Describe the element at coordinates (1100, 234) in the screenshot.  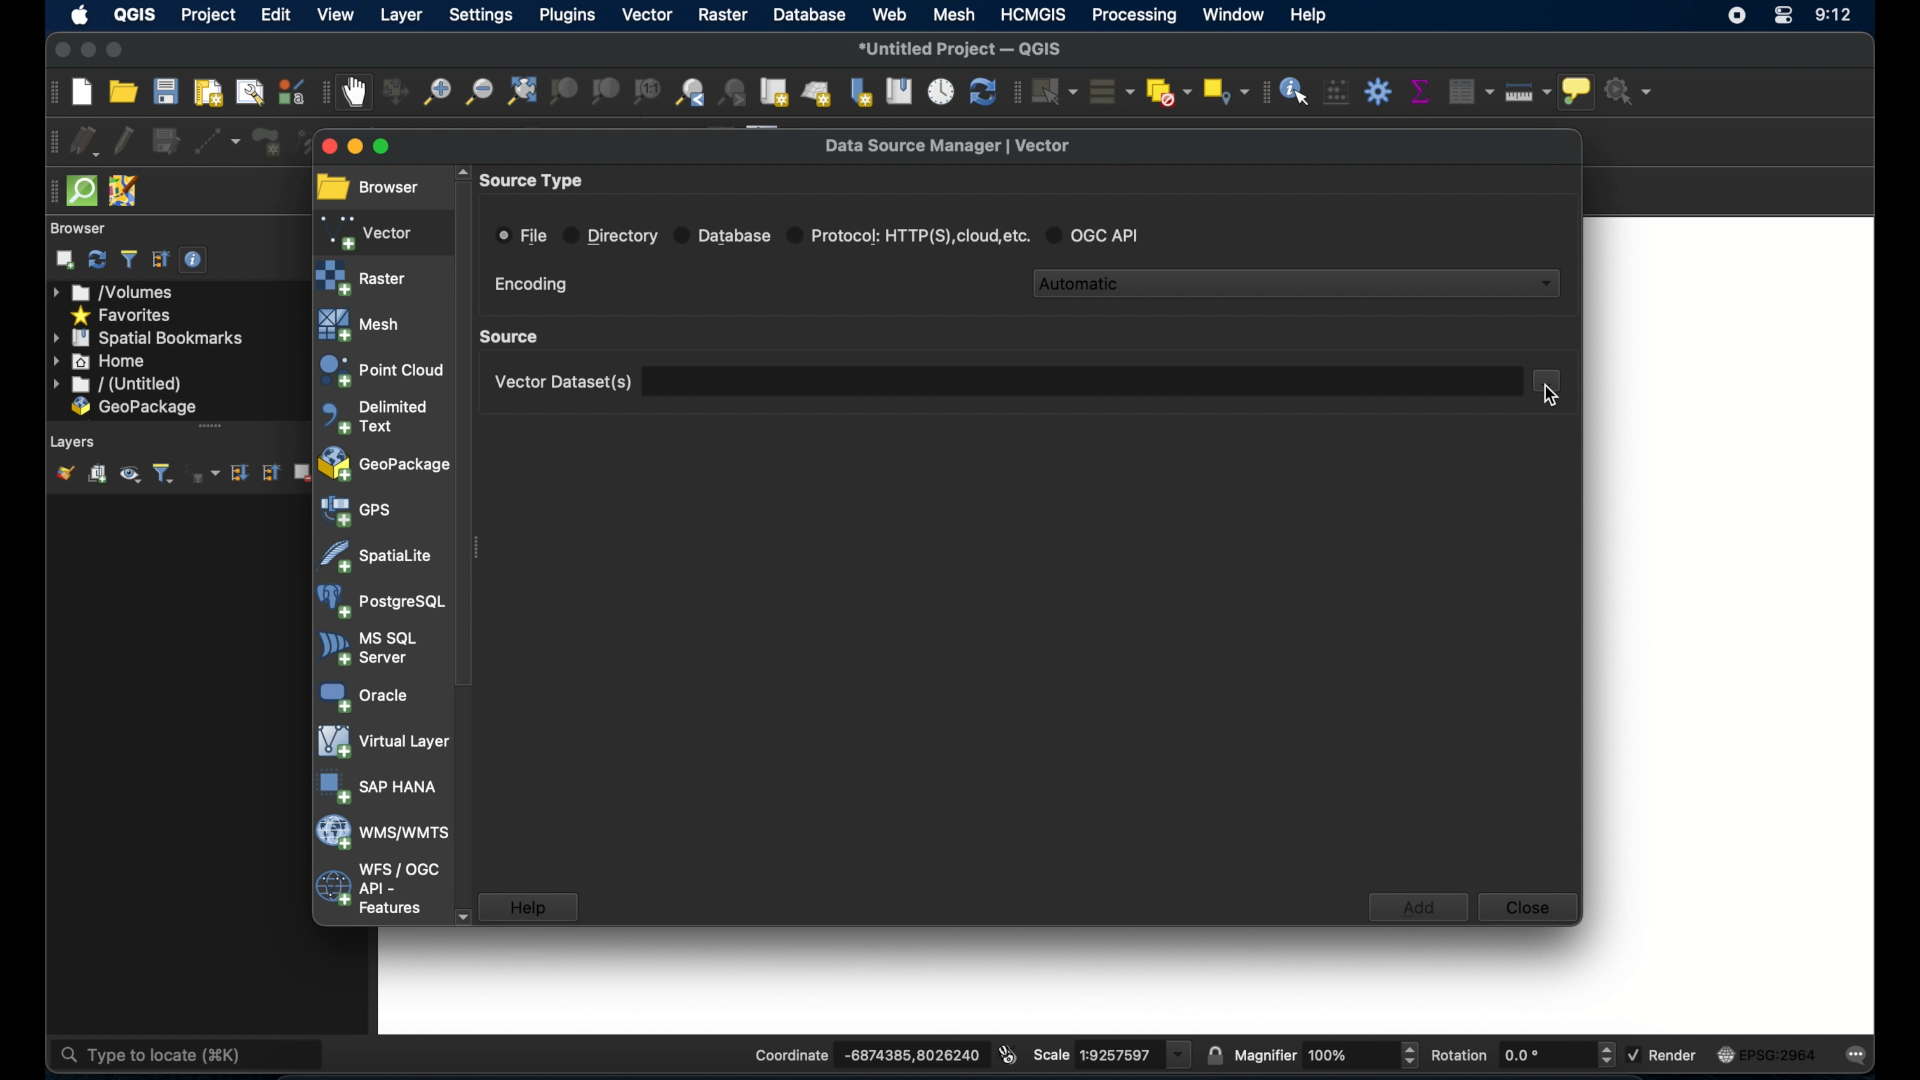
I see `ogc api` at that location.